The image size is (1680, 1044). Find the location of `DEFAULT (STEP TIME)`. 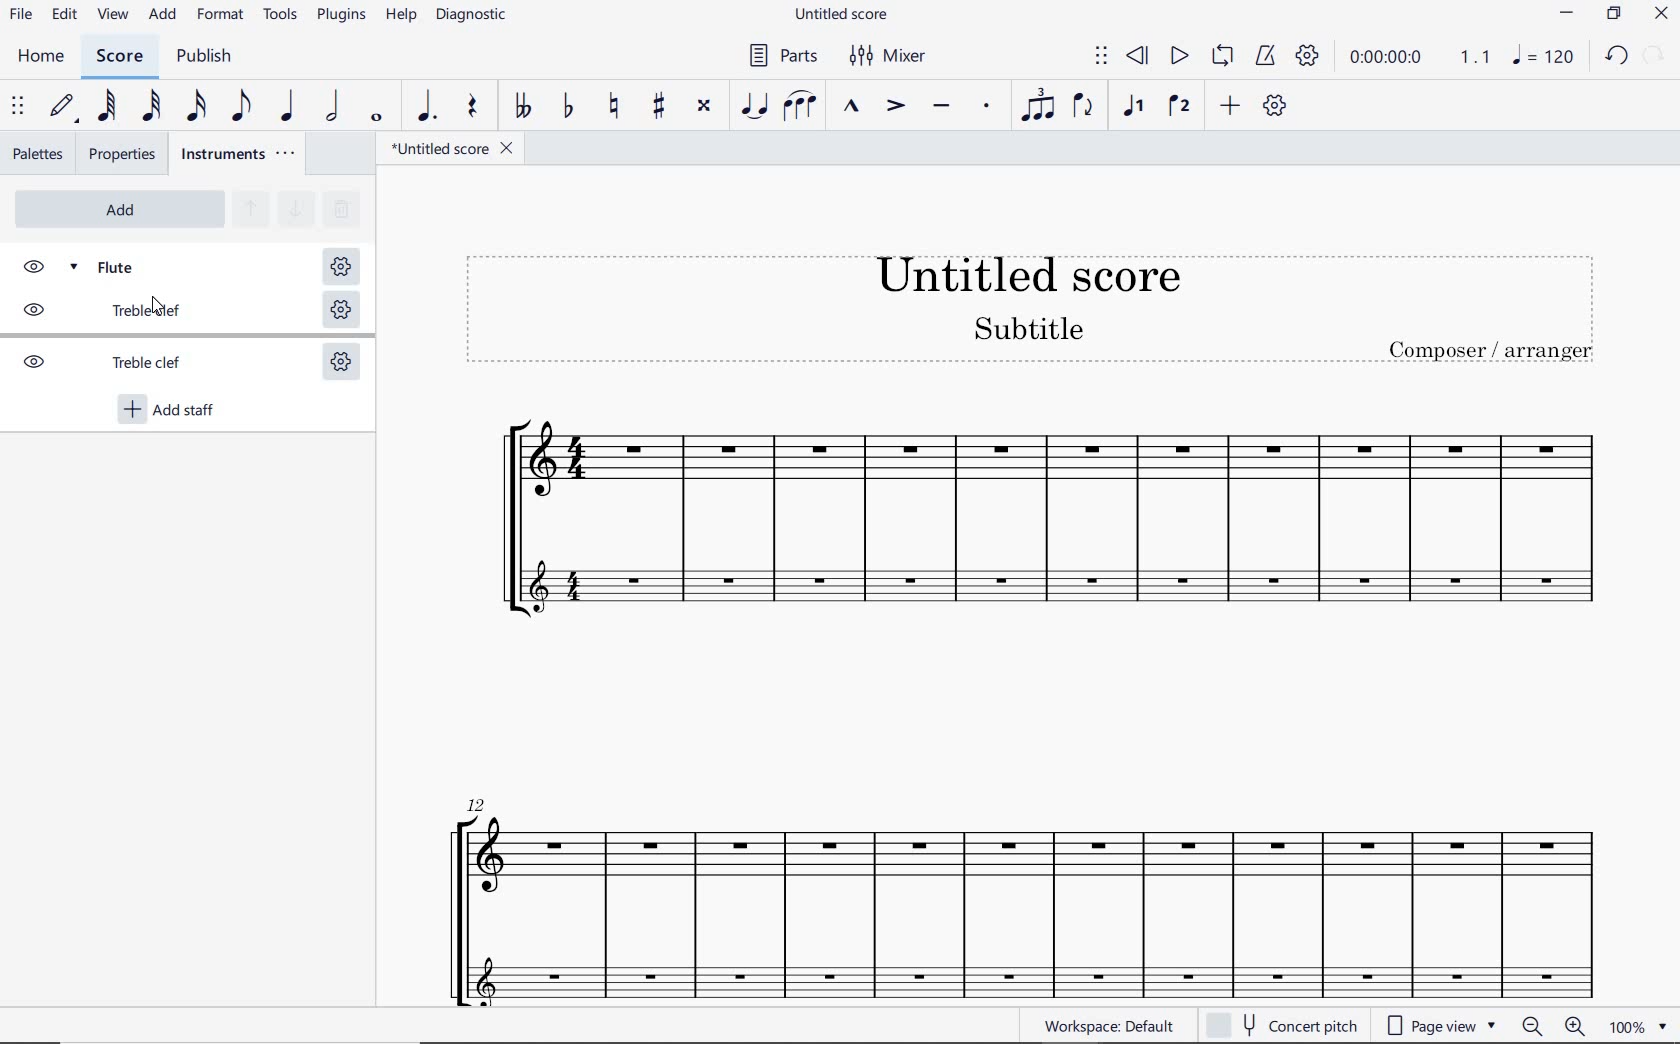

DEFAULT (STEP TIME) is located at coordinates (63, 107).